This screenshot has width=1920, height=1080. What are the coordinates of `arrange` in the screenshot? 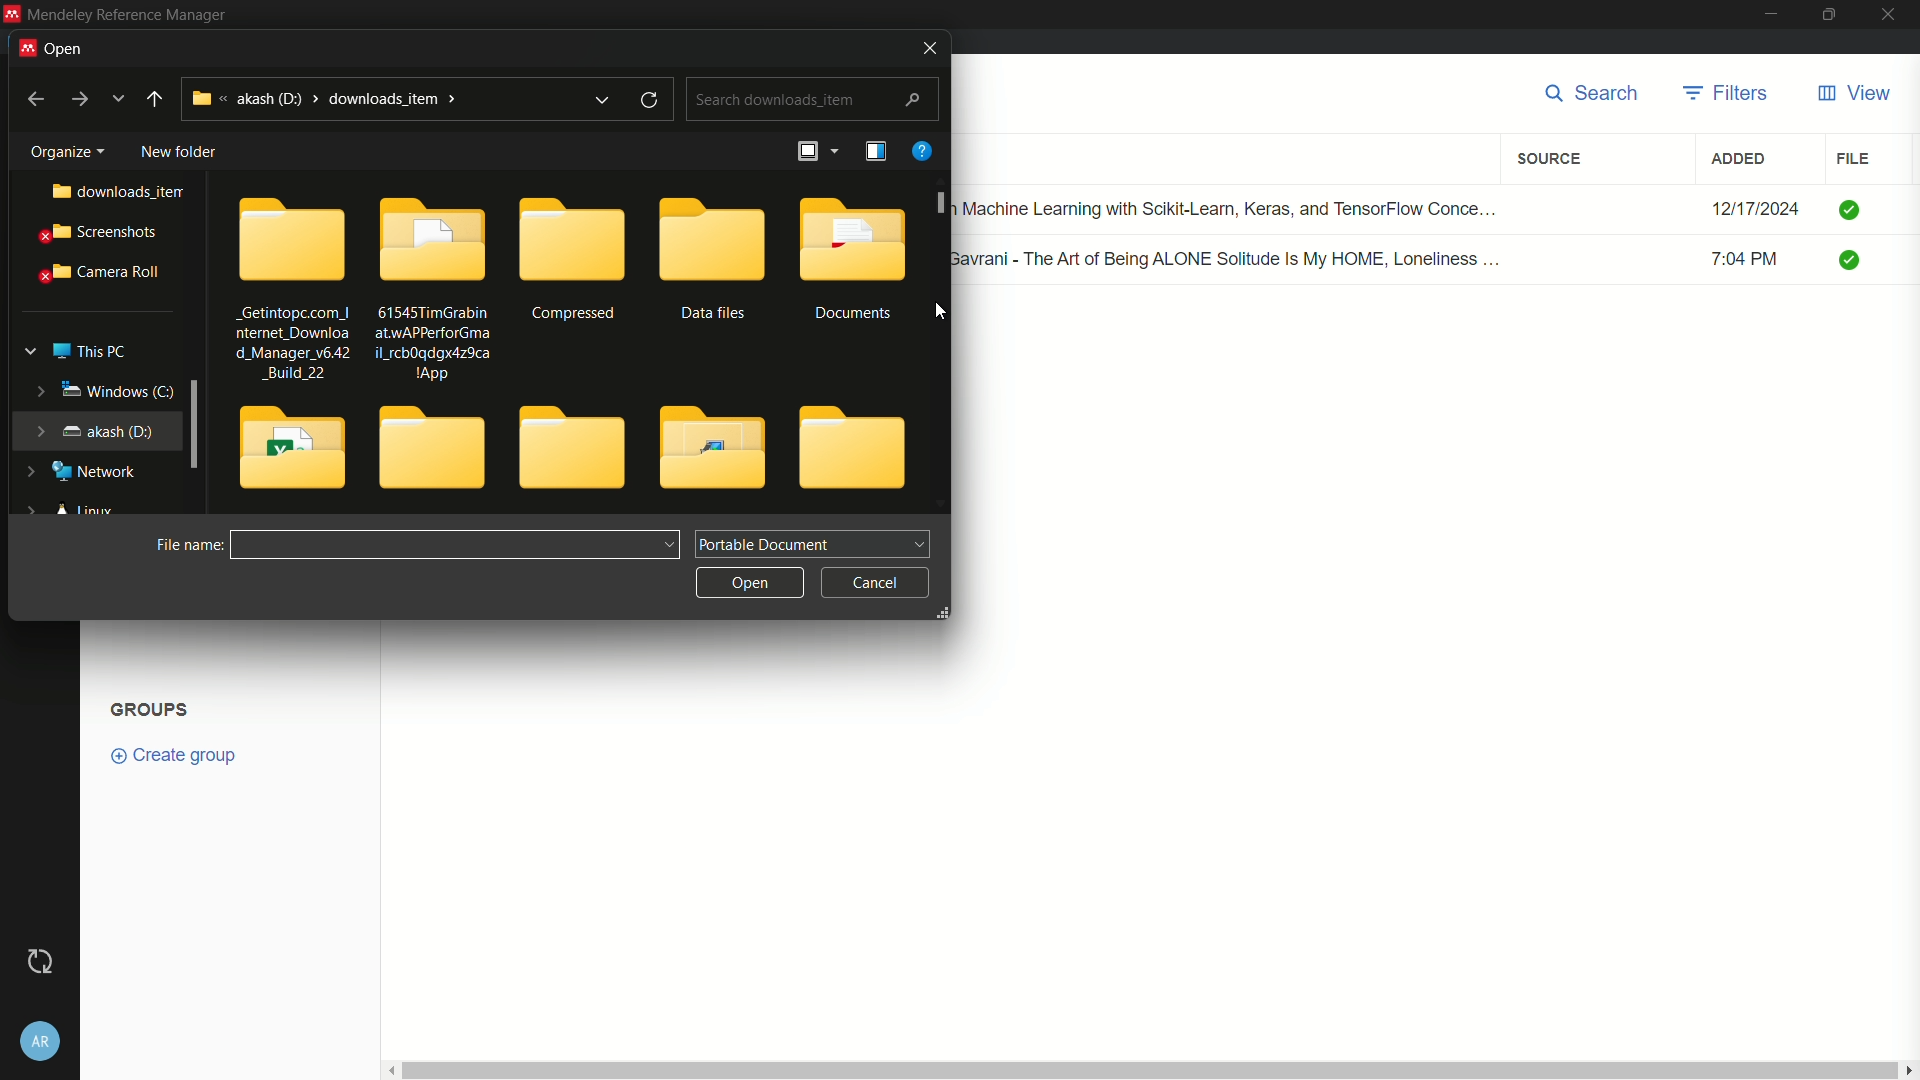 It's located at (814, 154).